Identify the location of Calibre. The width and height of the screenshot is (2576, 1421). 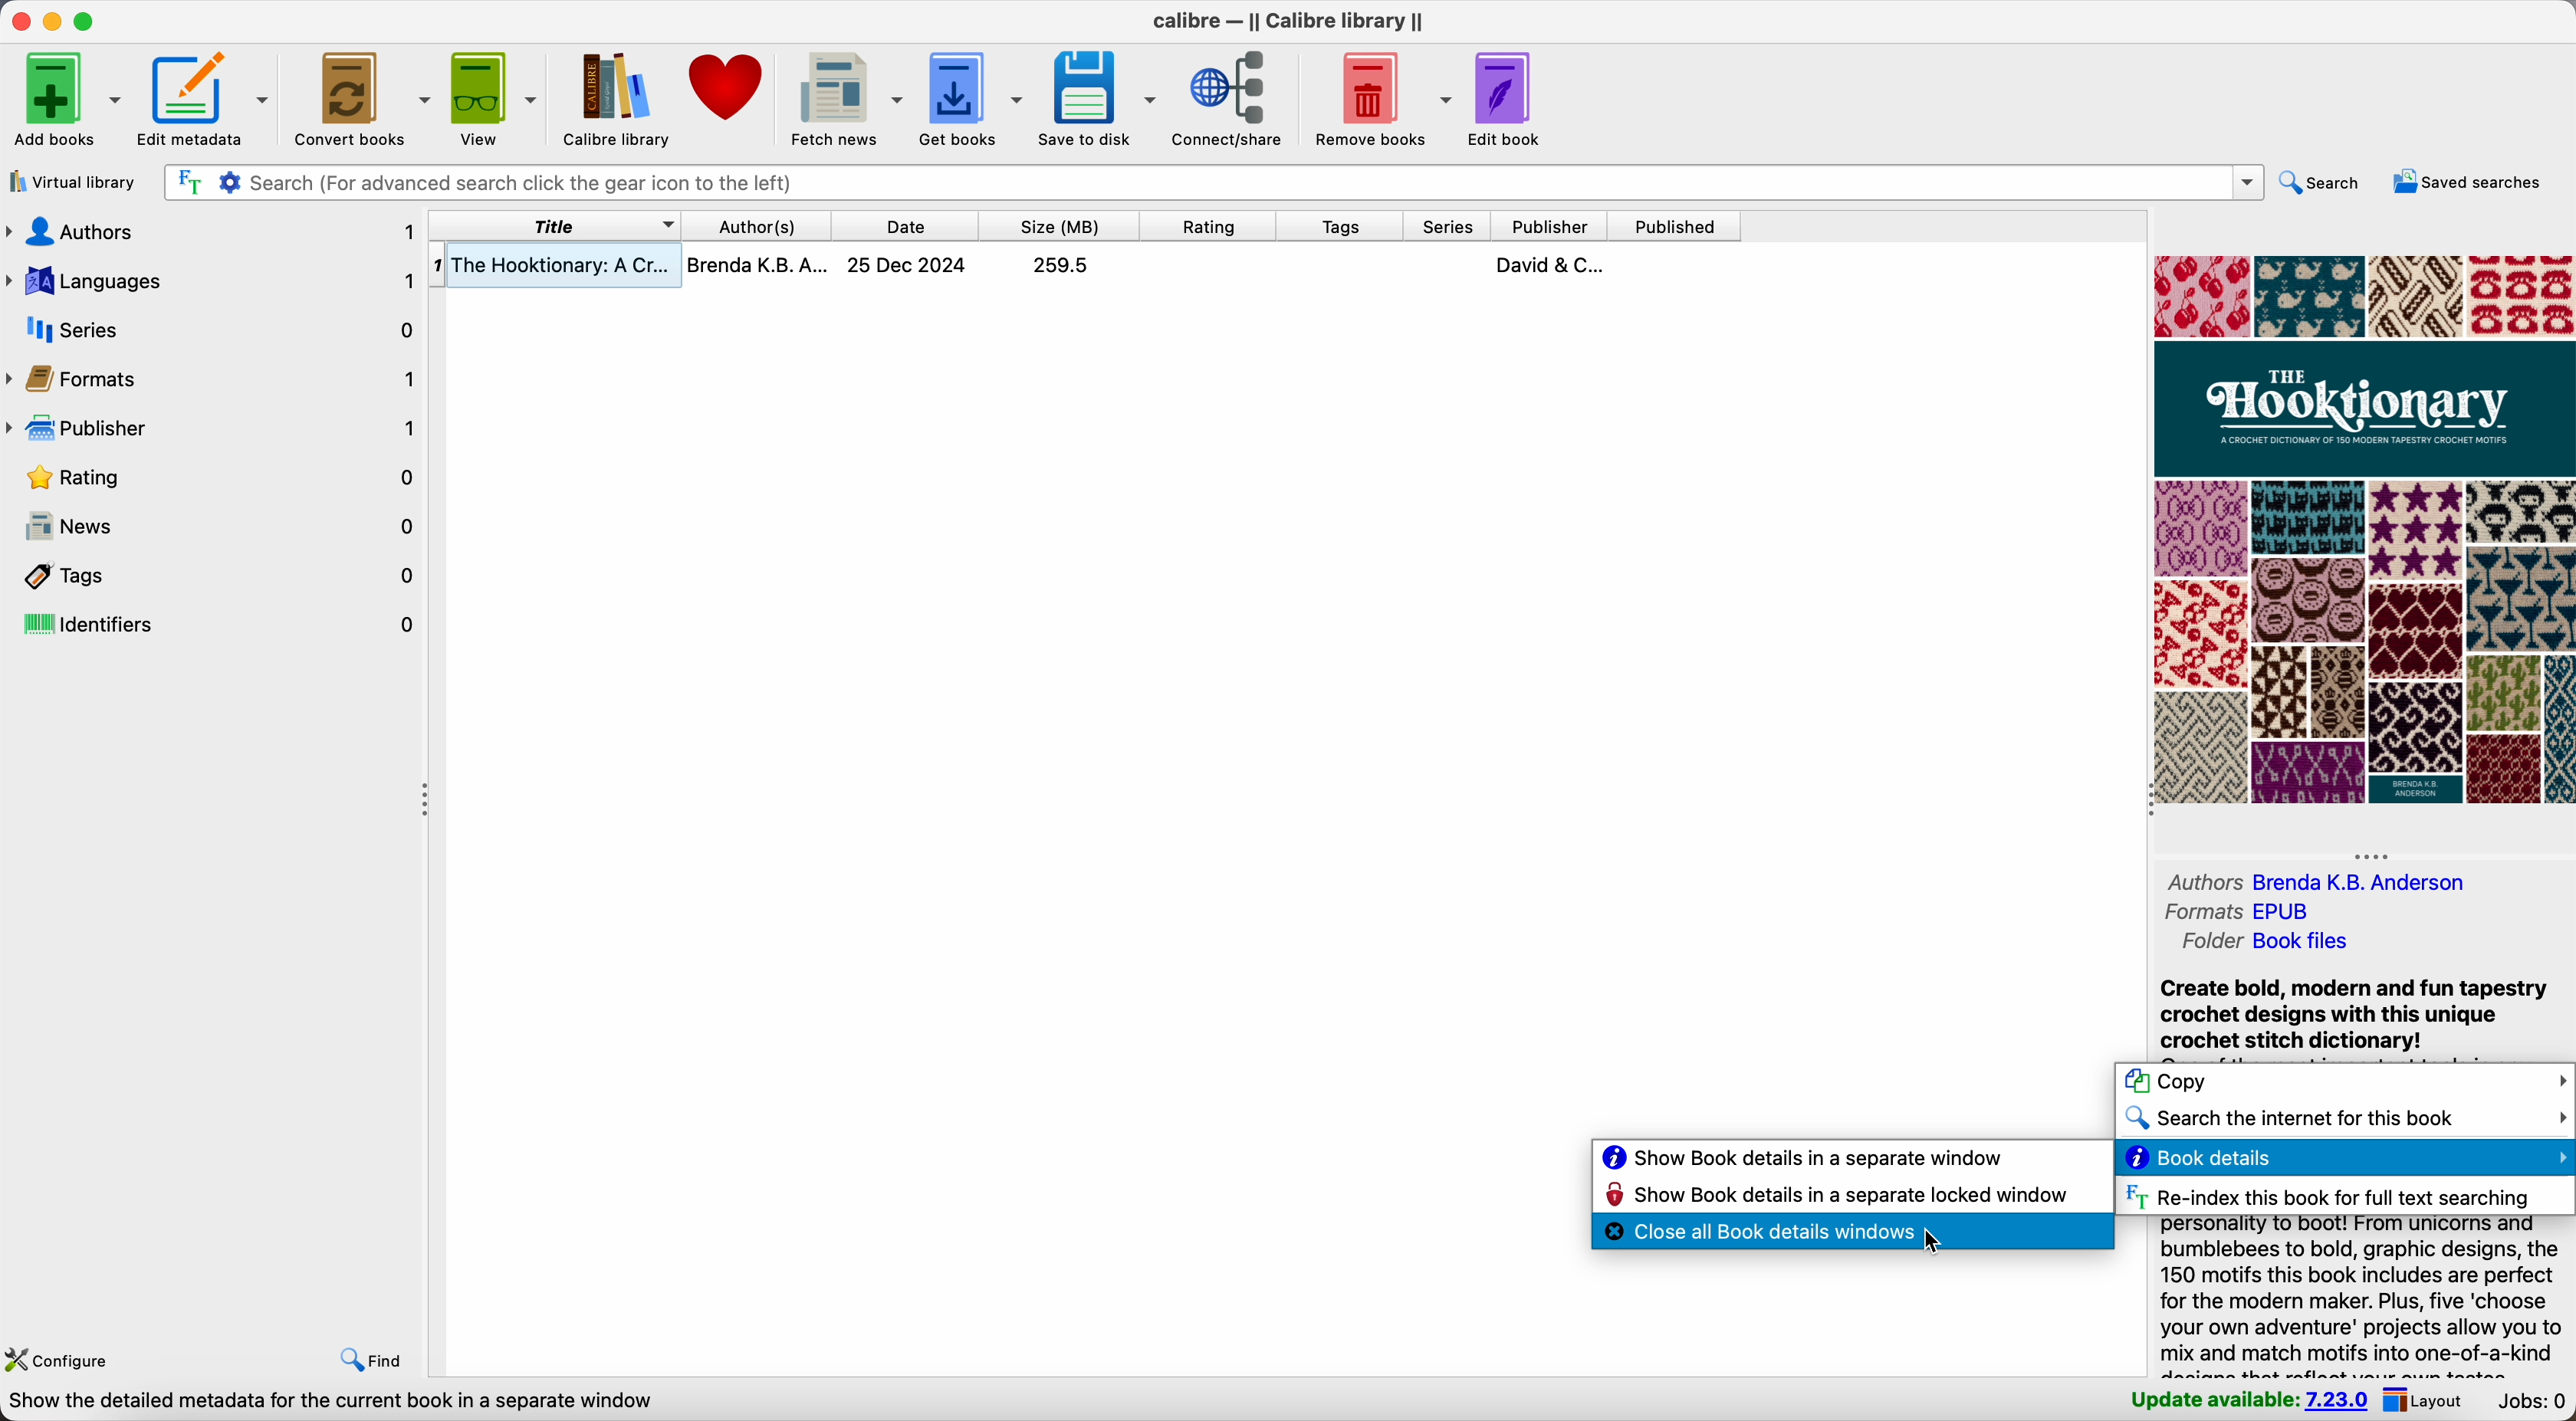
(1288, 24).